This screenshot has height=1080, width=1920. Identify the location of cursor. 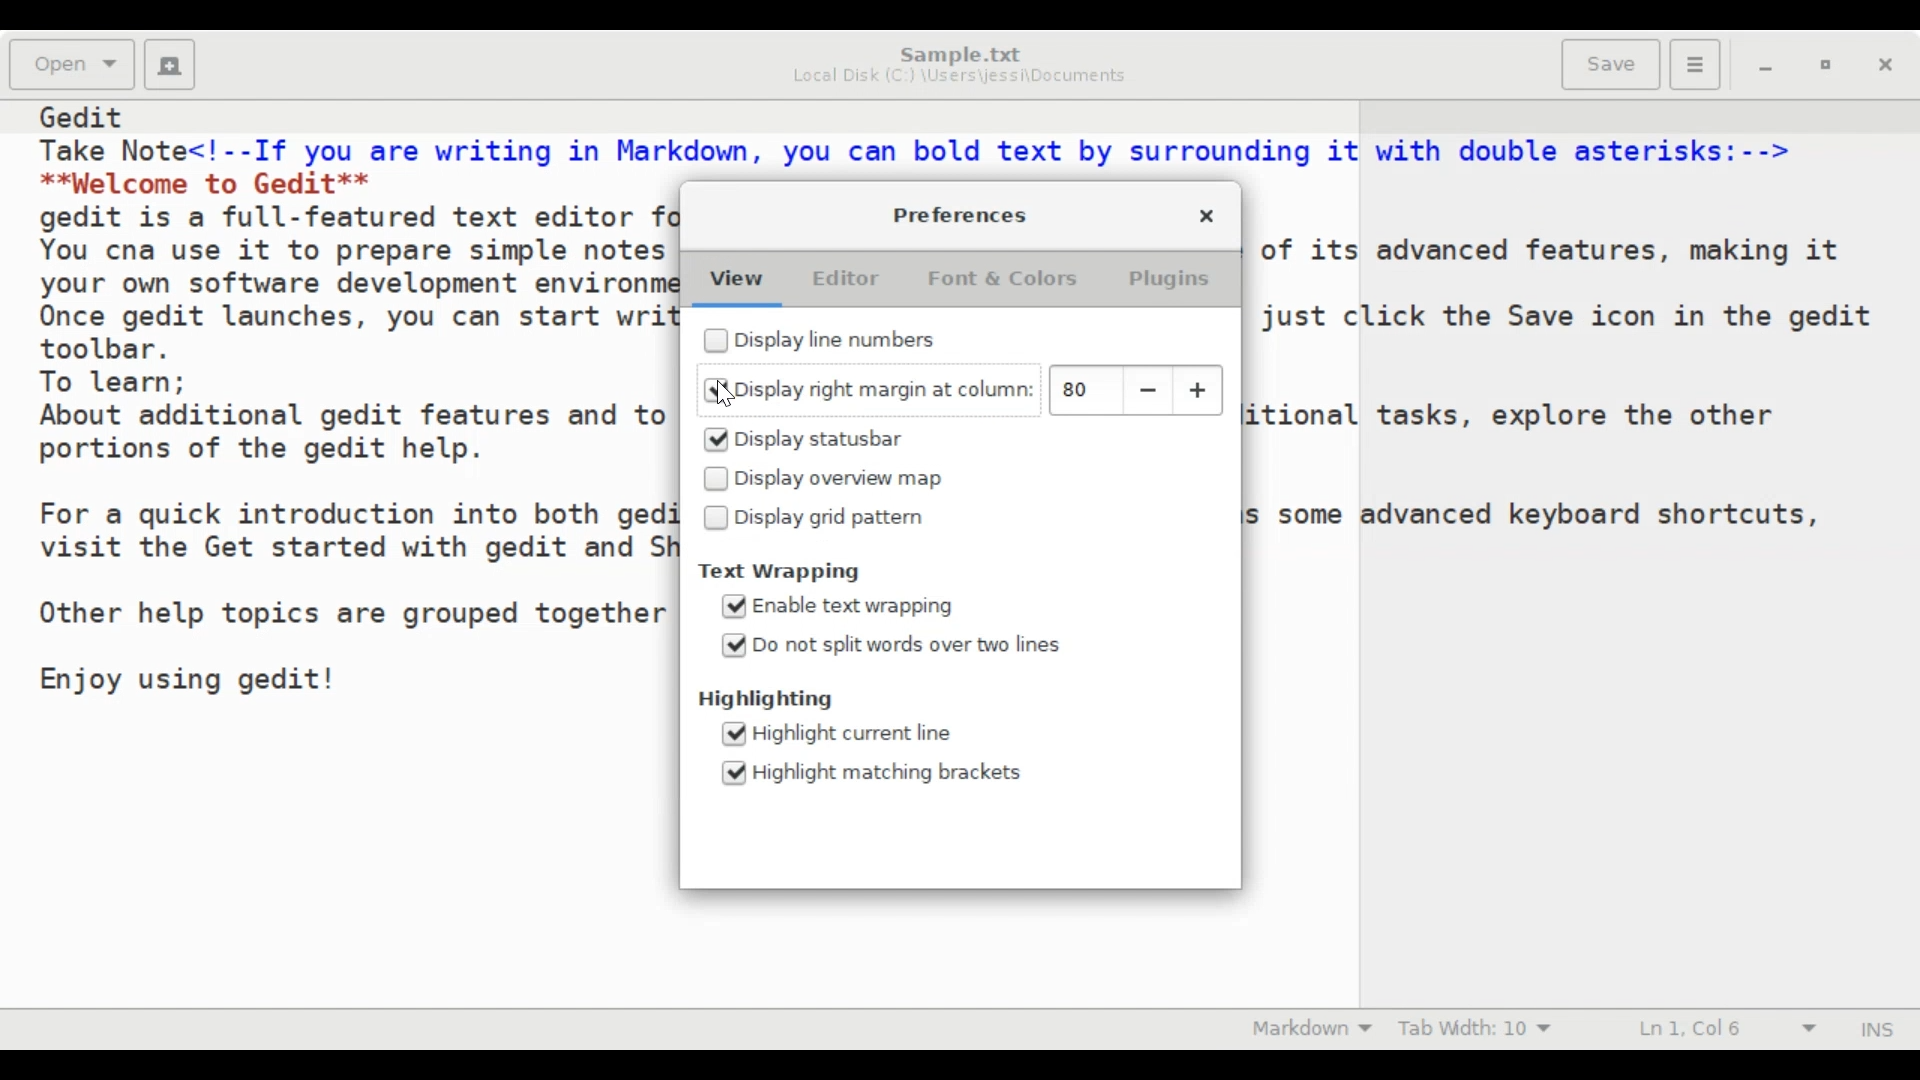
(728, 398).